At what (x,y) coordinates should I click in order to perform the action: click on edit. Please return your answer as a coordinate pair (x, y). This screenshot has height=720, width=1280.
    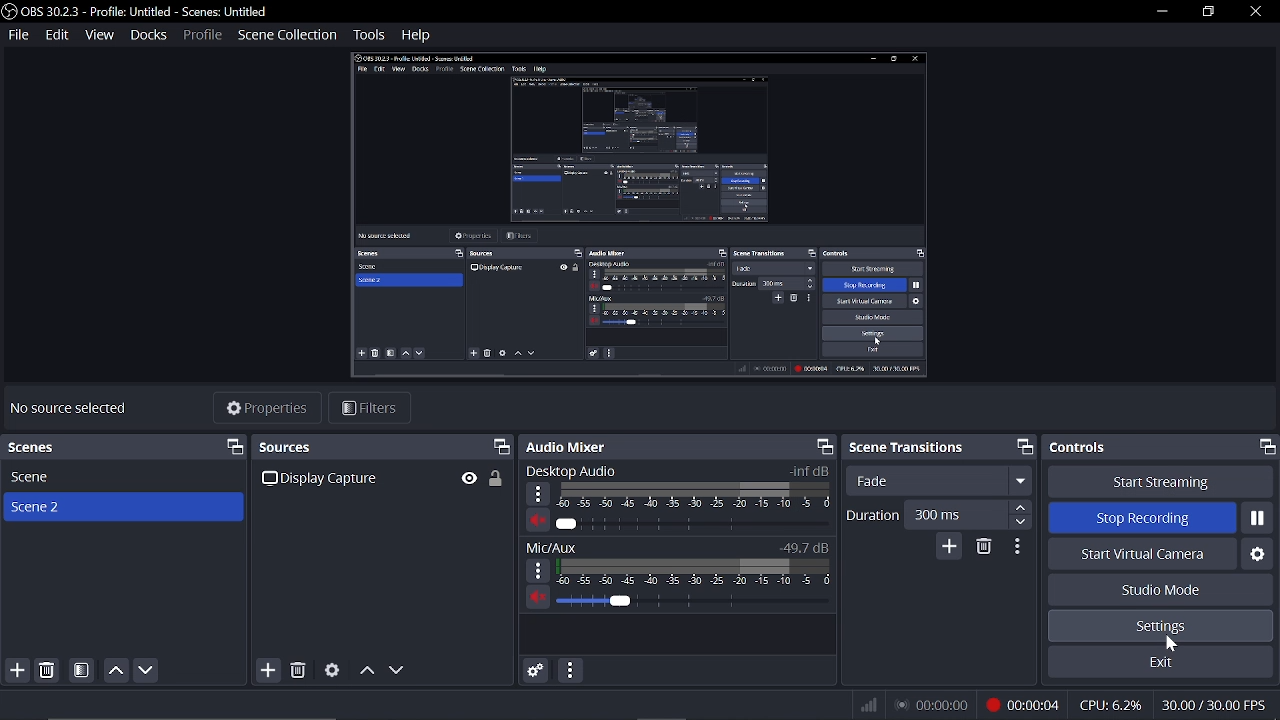
    Looking at the image, I should click on (58, 37).